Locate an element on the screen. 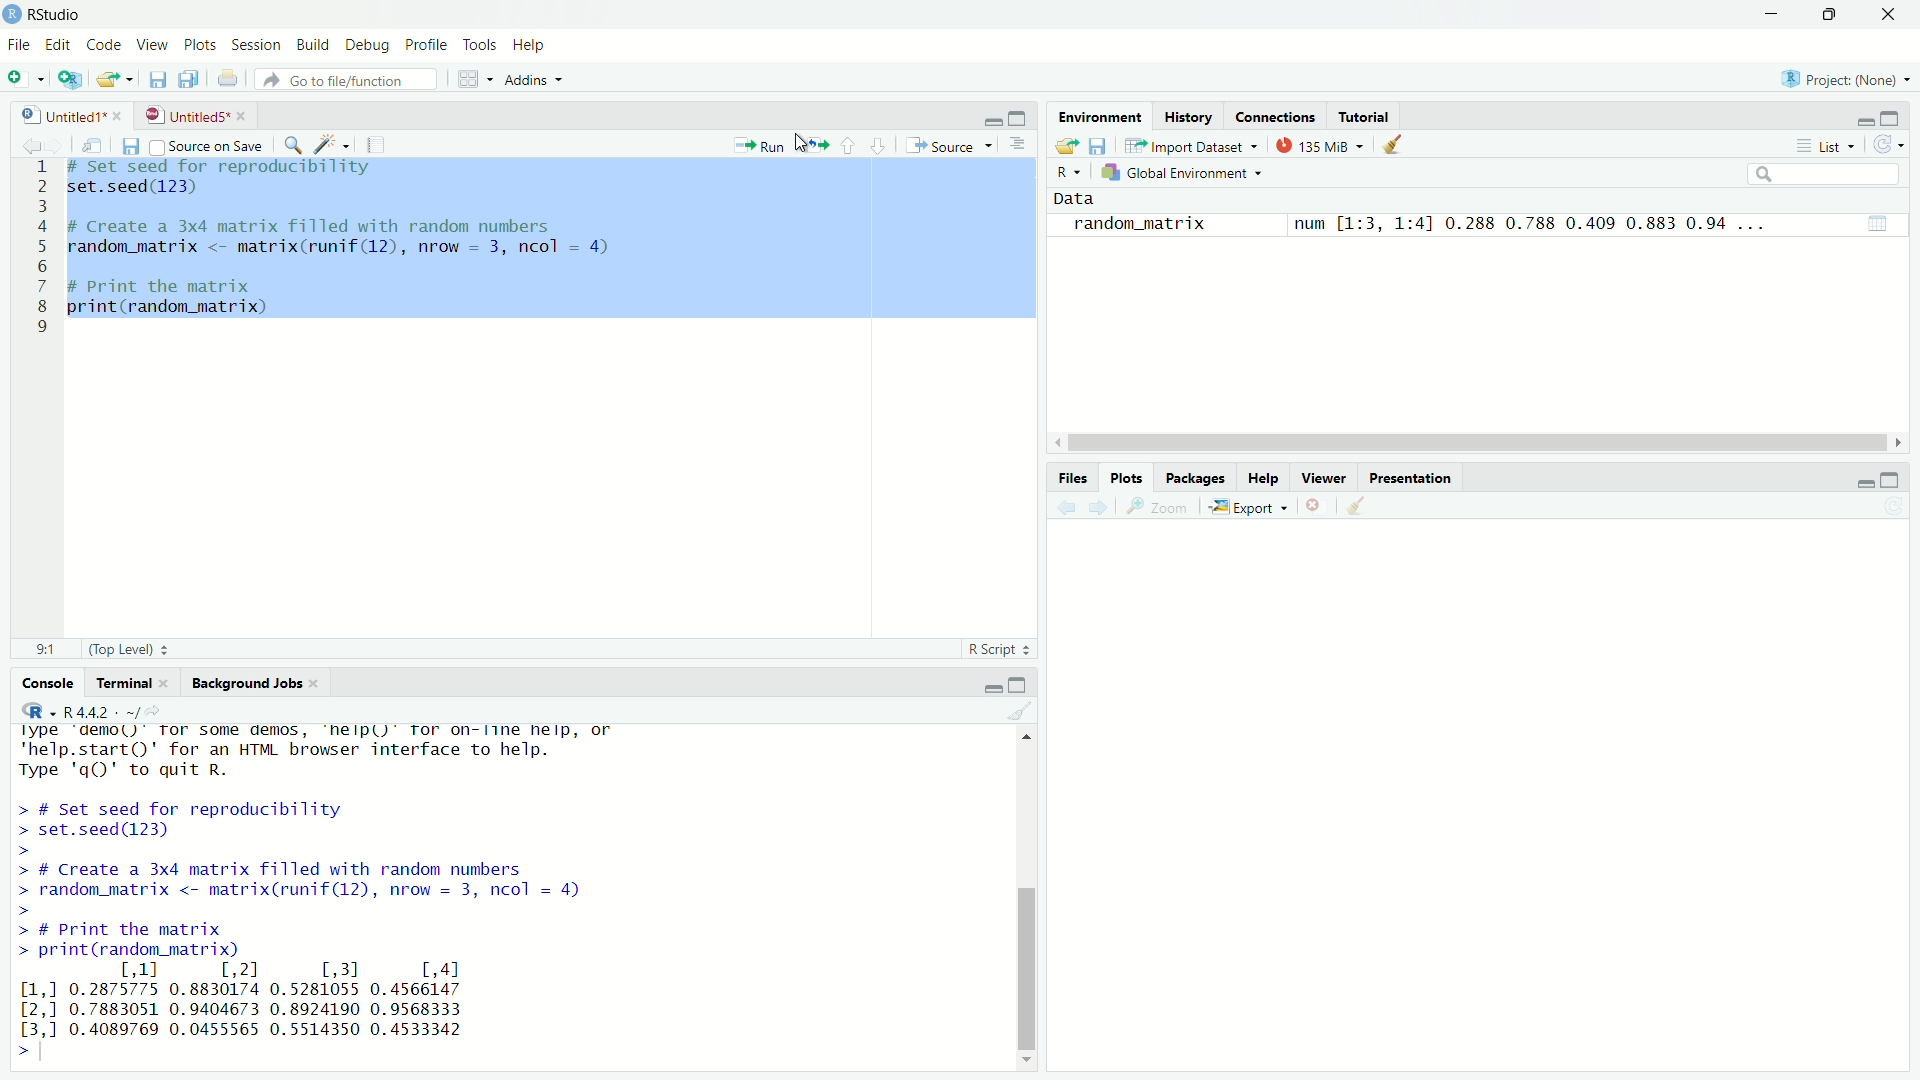 The height and width of the screenshot is (1080, 1920). R Script + is located at coordinates (996, 647).